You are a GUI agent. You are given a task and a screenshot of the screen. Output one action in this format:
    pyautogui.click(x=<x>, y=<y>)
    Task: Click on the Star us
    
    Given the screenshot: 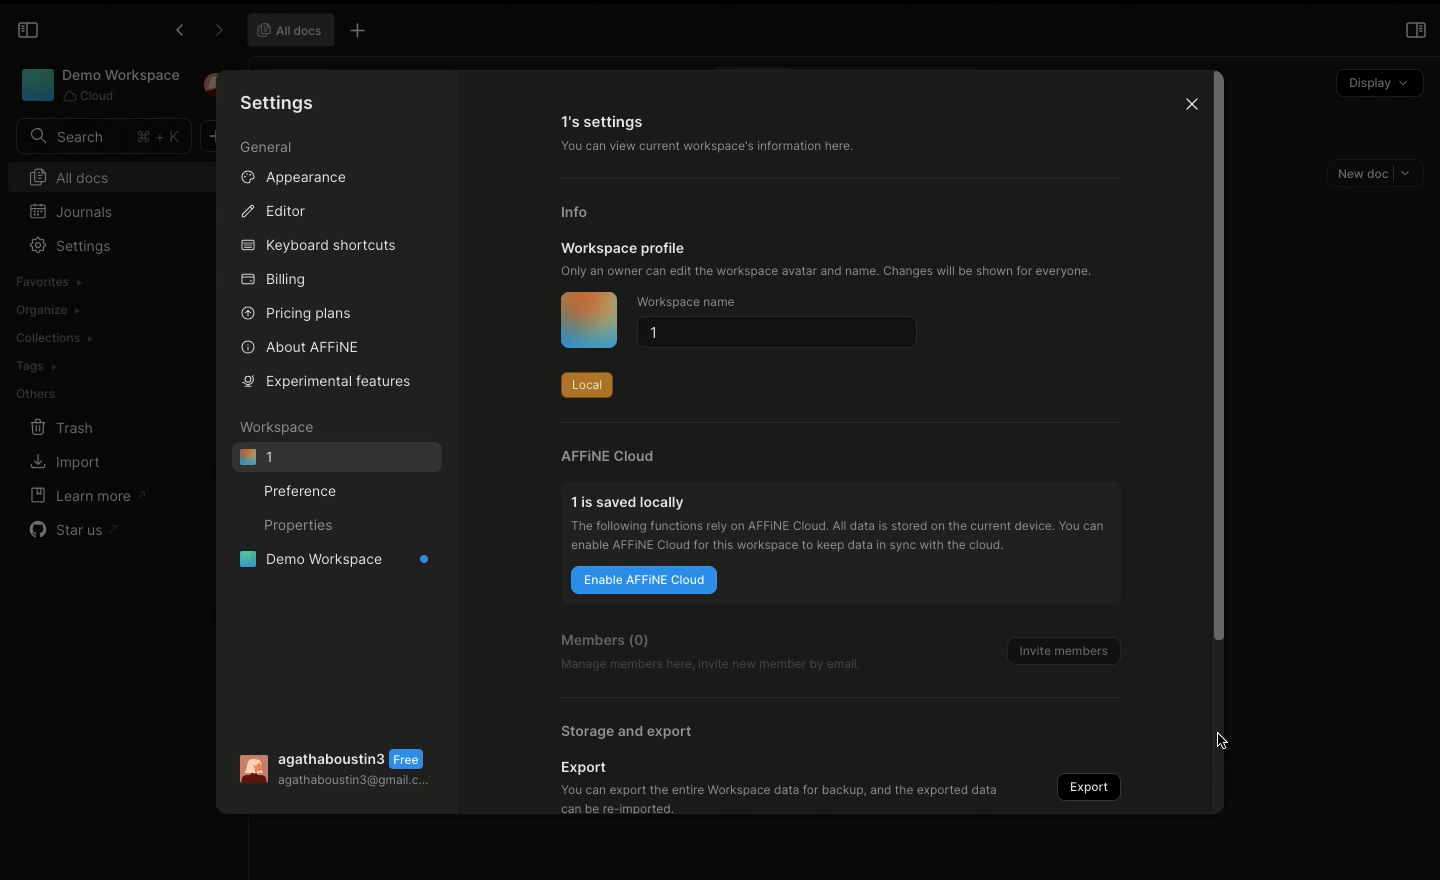 What is the action you would take?
    pyautogui.click(x=72, y=526)
    